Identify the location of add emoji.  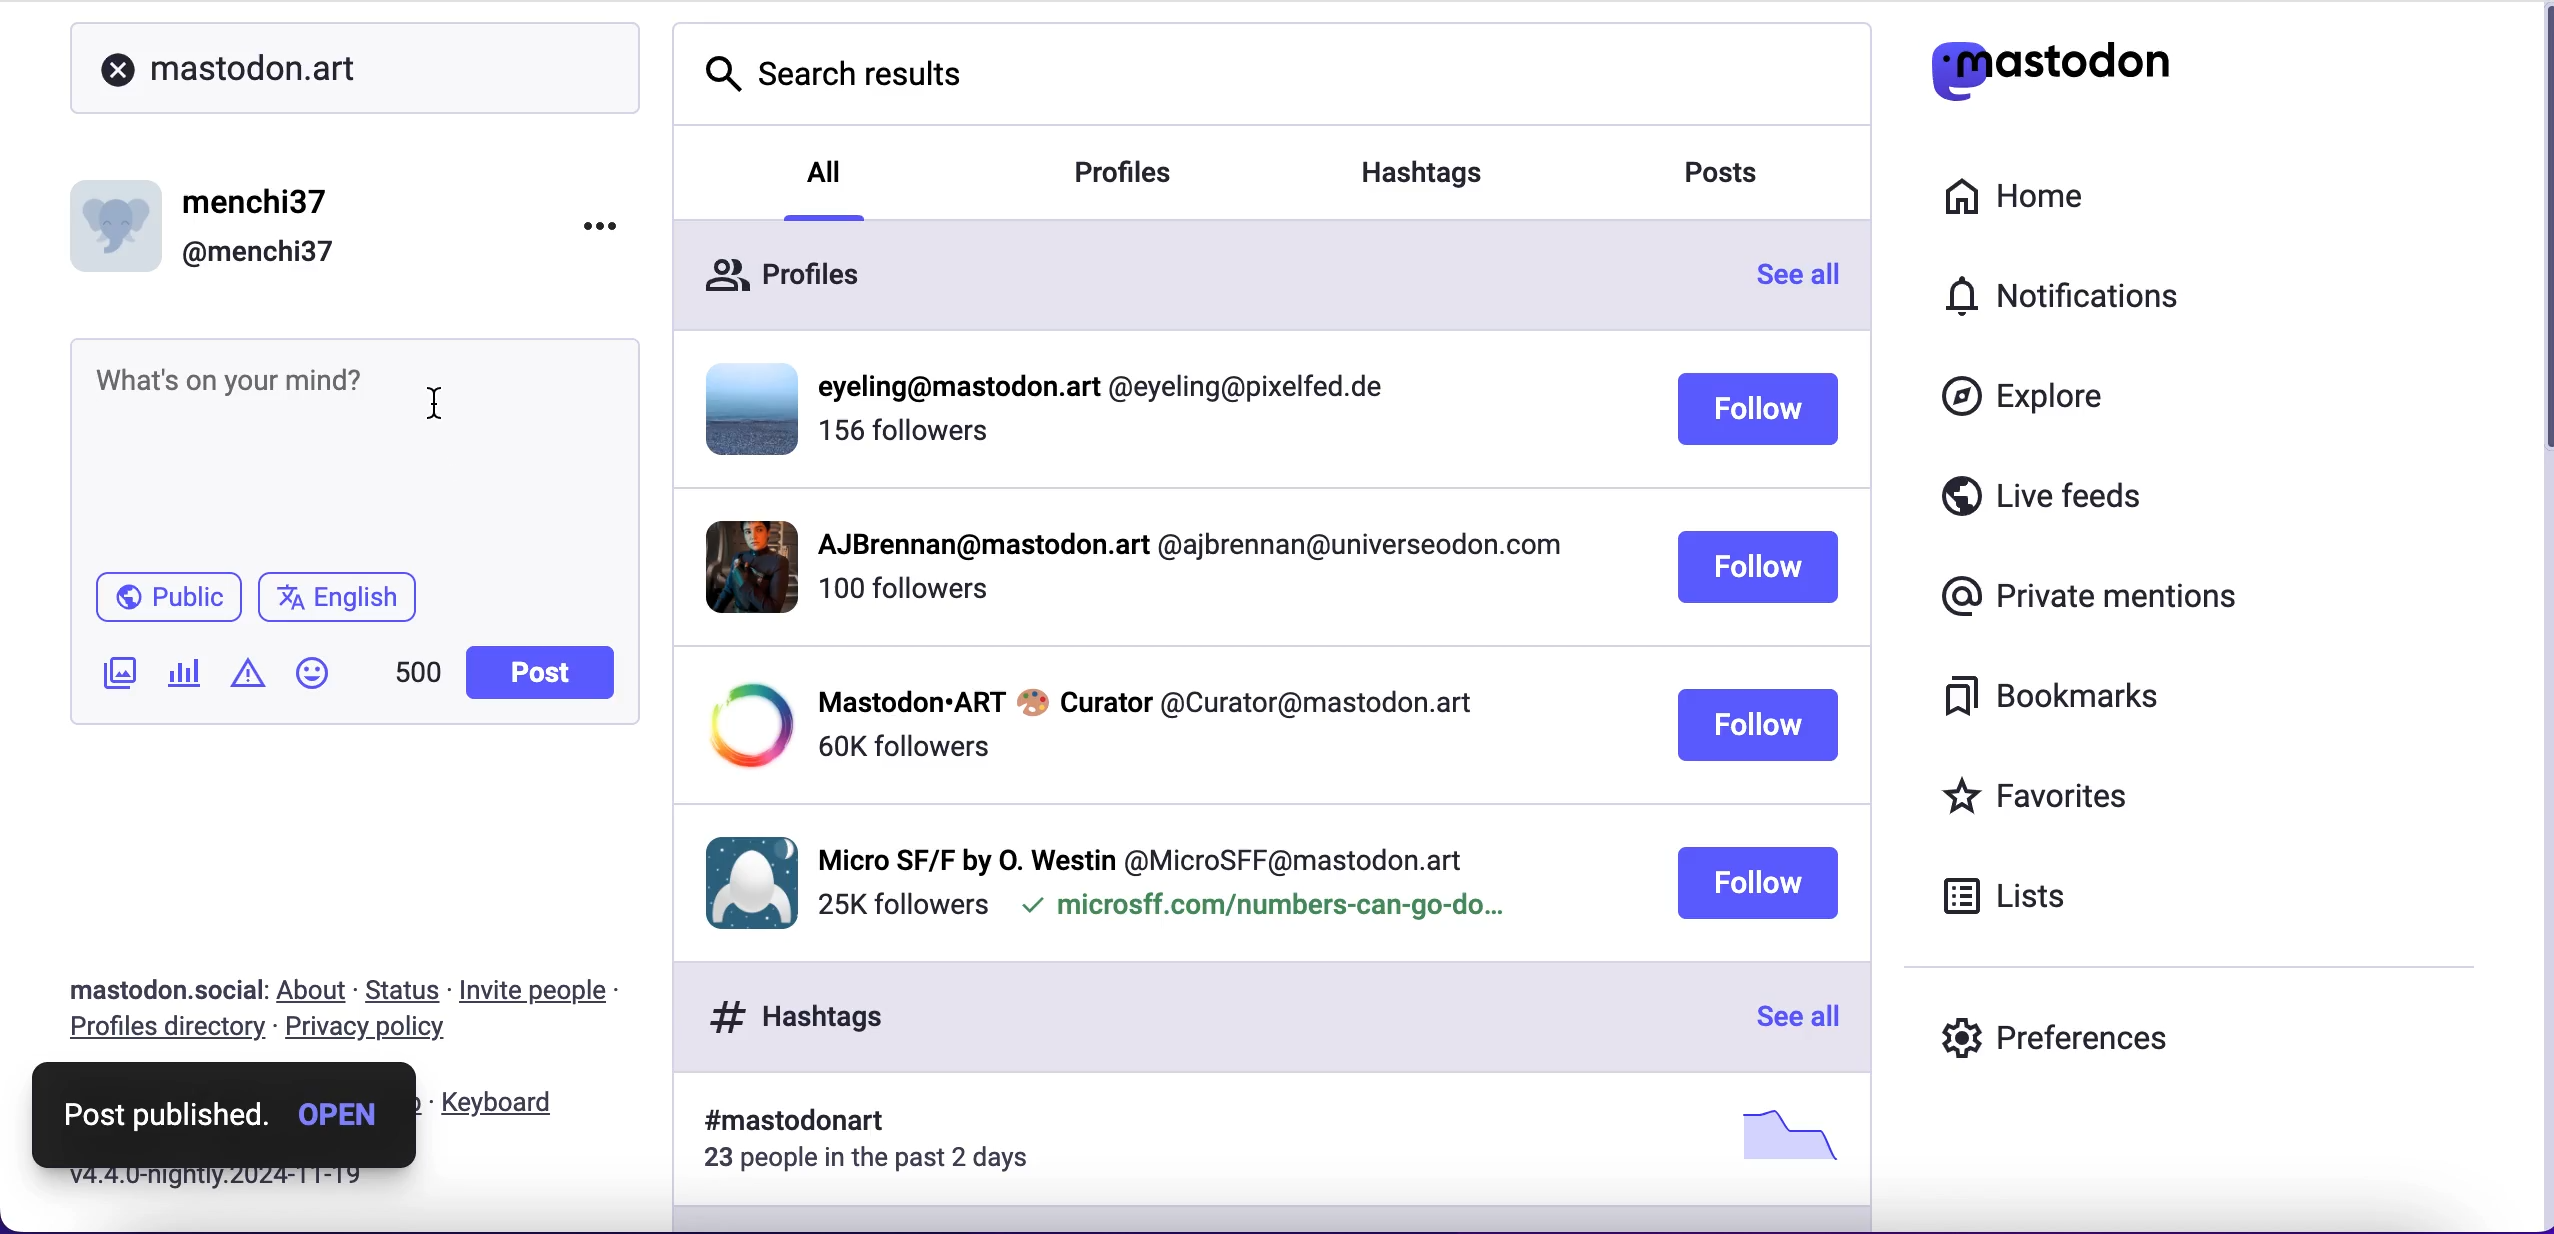
(313, 682).